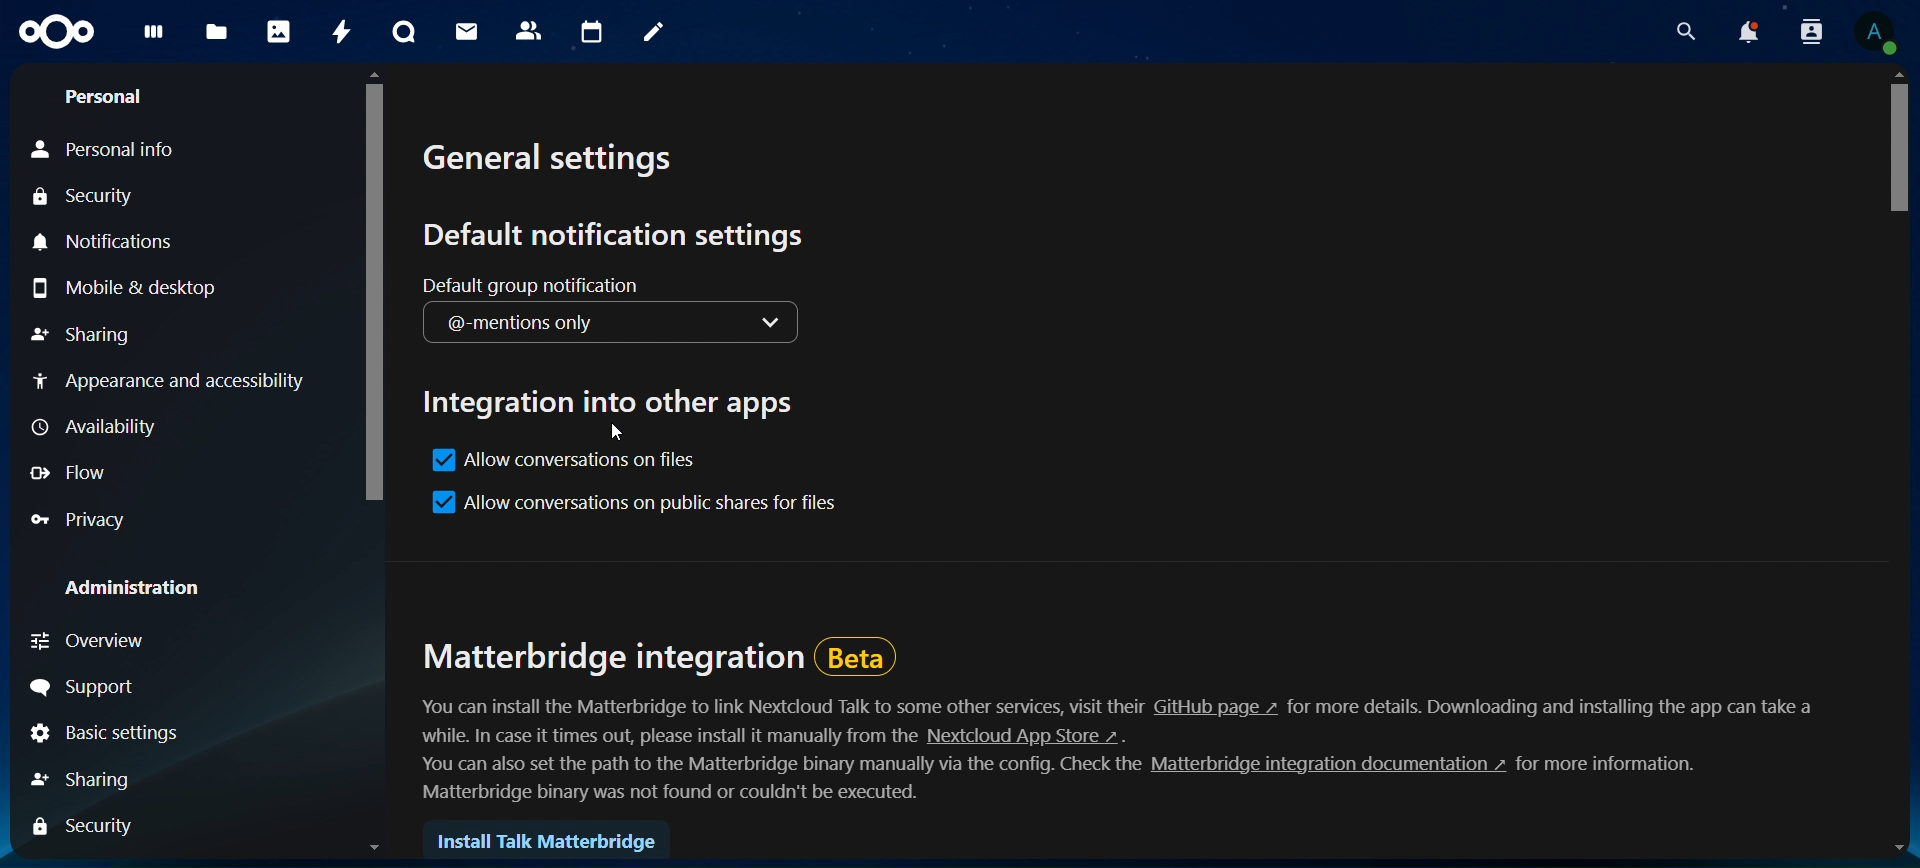 The width and height of the screenshot is (1920, 868). What do you see at coordinates (608, 401) in the screenshot?
I see `integration into other apps` at bounding box center [608, 401].